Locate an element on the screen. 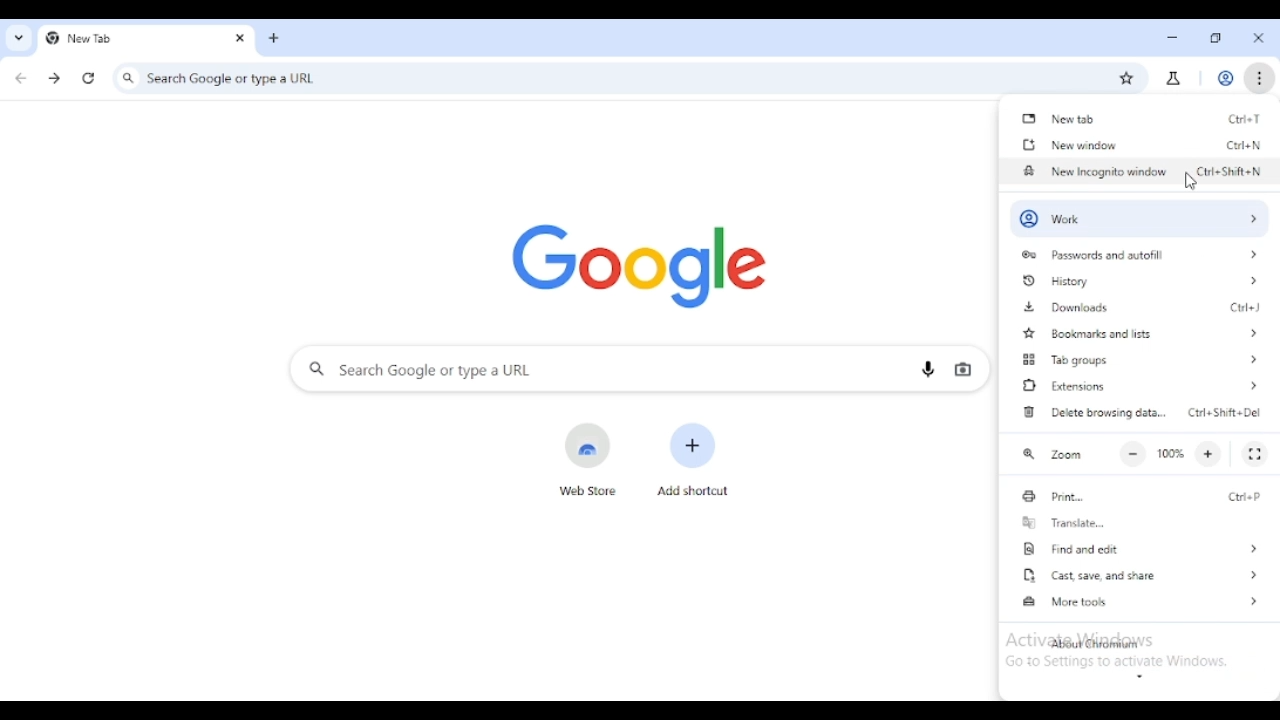  maximize is located at coordinates (1216, 37).